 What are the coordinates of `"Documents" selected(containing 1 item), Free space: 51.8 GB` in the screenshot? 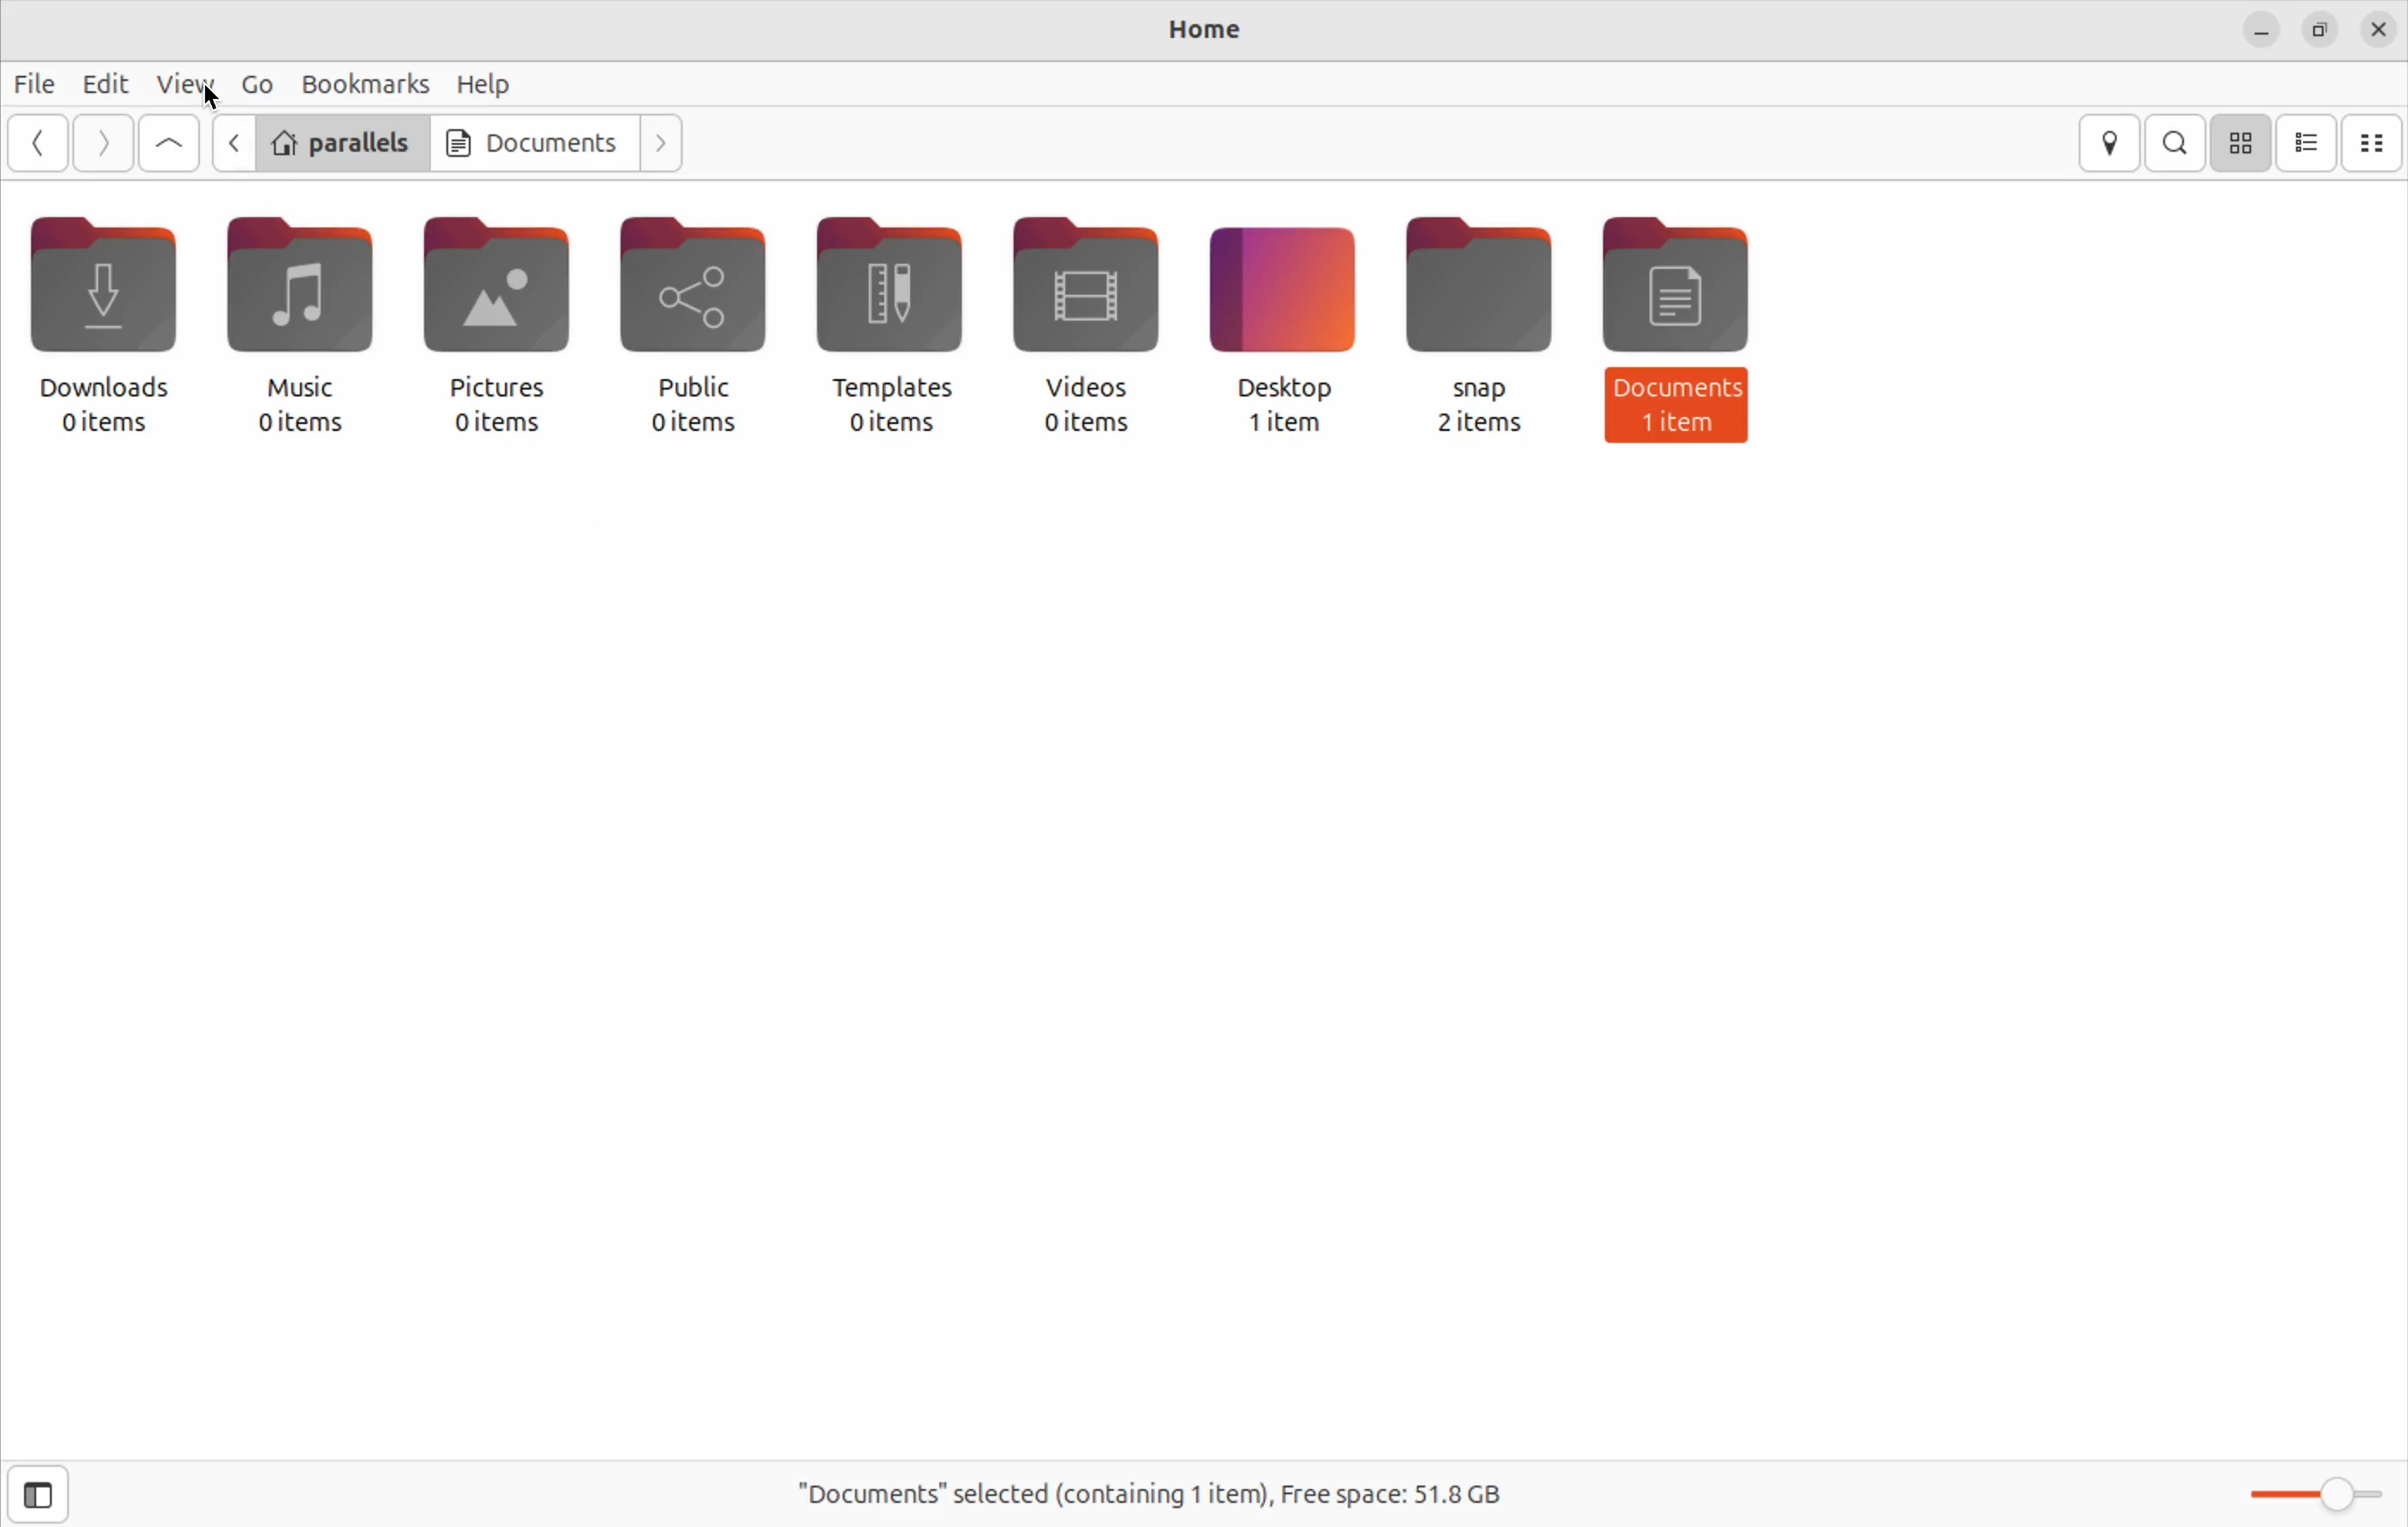 It's located at (1164, 1477).